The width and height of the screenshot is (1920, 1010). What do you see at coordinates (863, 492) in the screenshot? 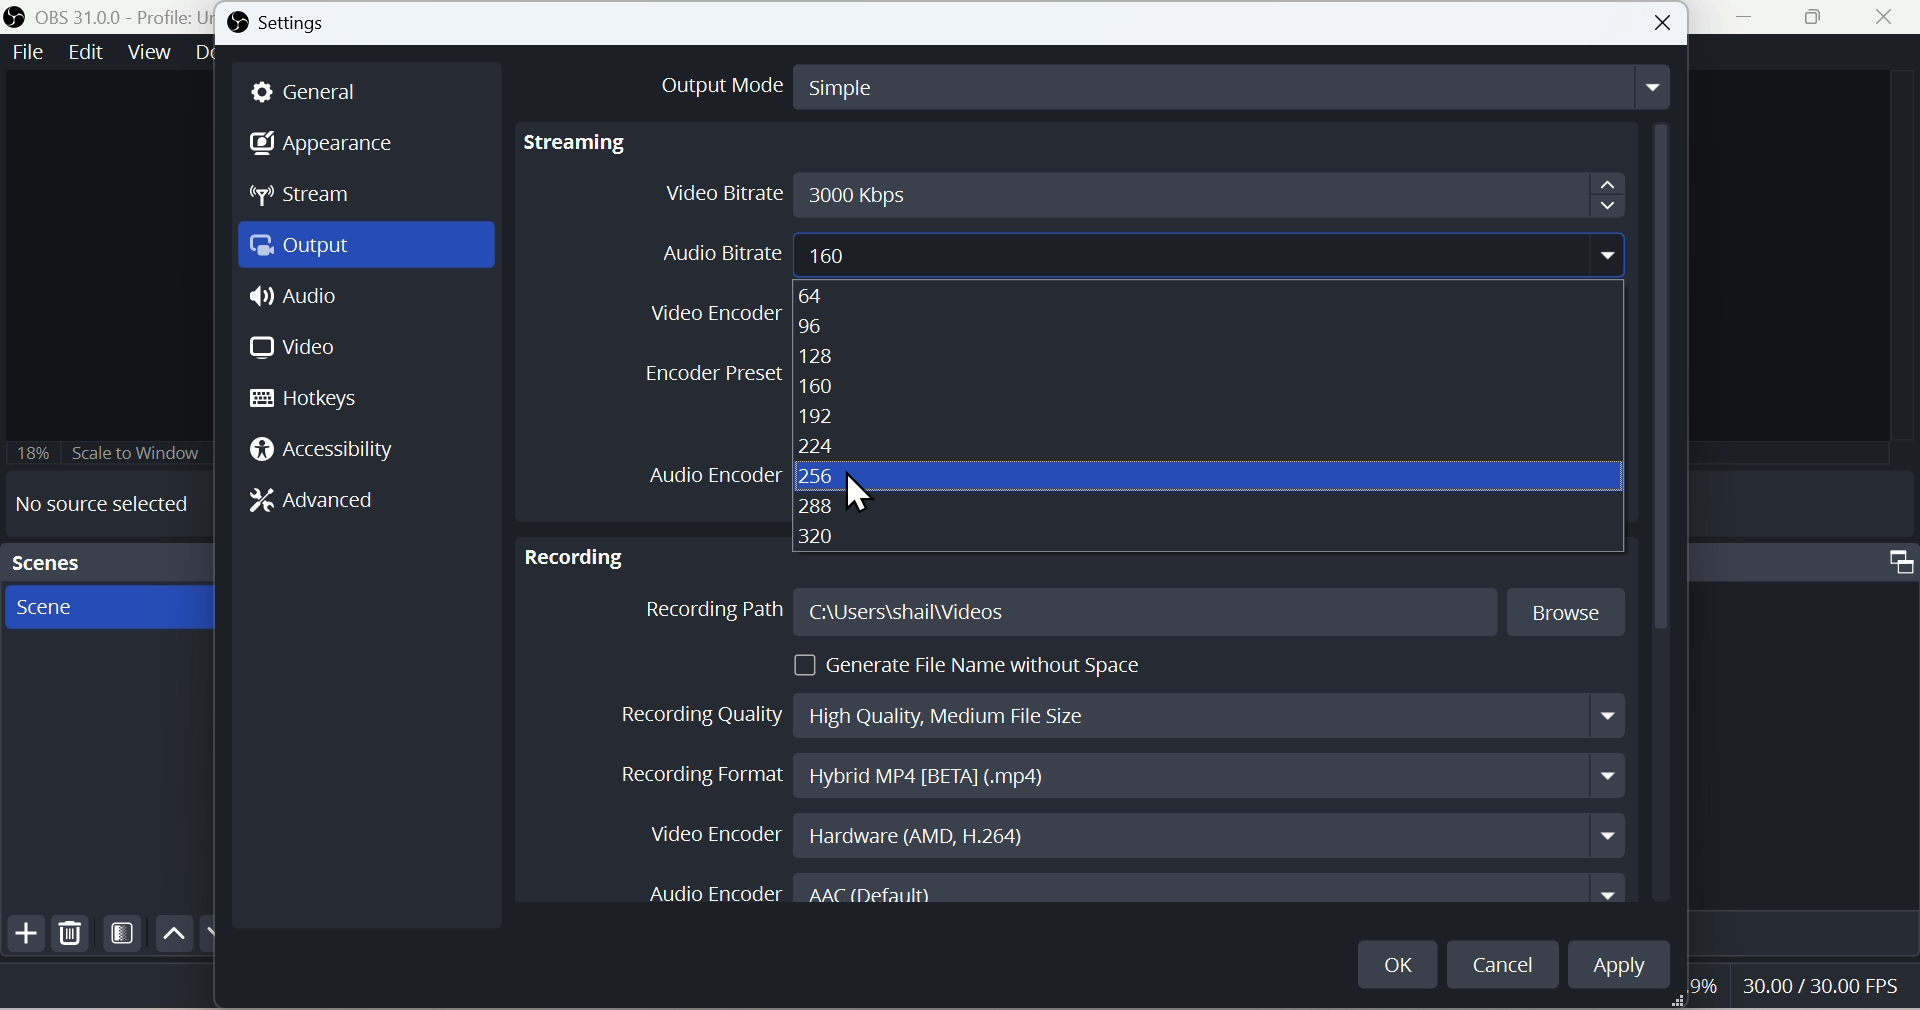
I see `Mouse` at bounding box center [863, 492].